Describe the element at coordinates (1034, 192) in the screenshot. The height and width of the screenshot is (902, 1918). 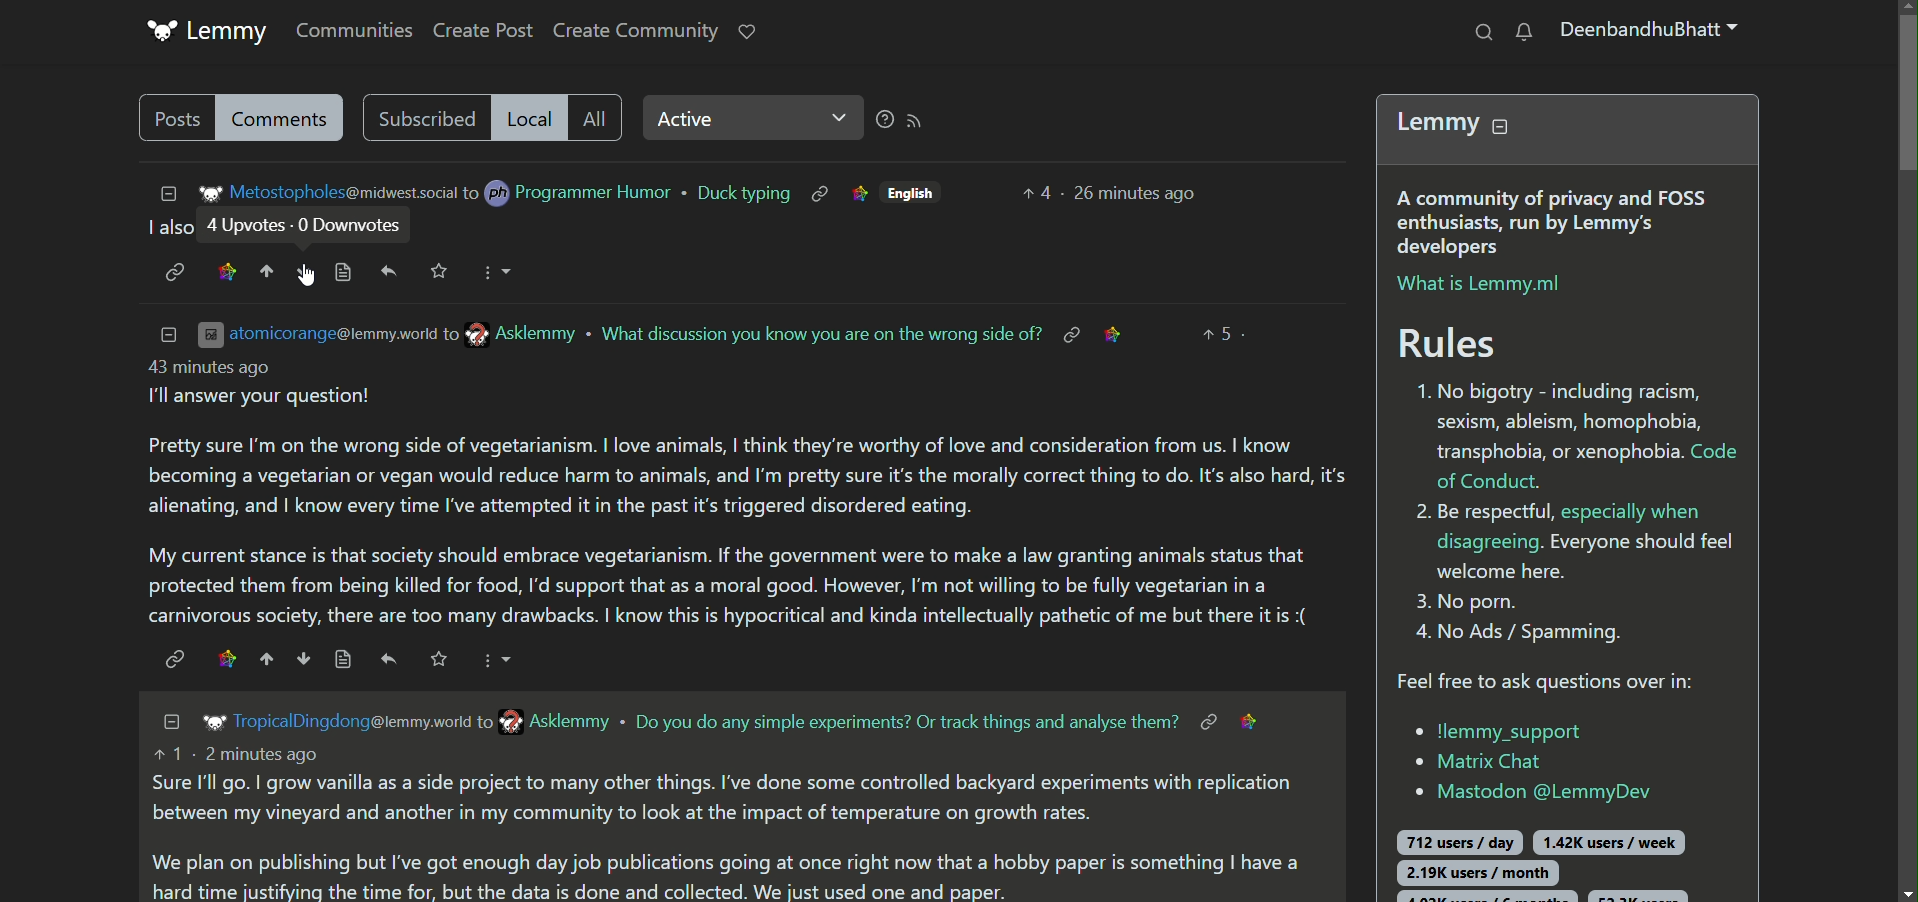
I see `reactions` at that location.